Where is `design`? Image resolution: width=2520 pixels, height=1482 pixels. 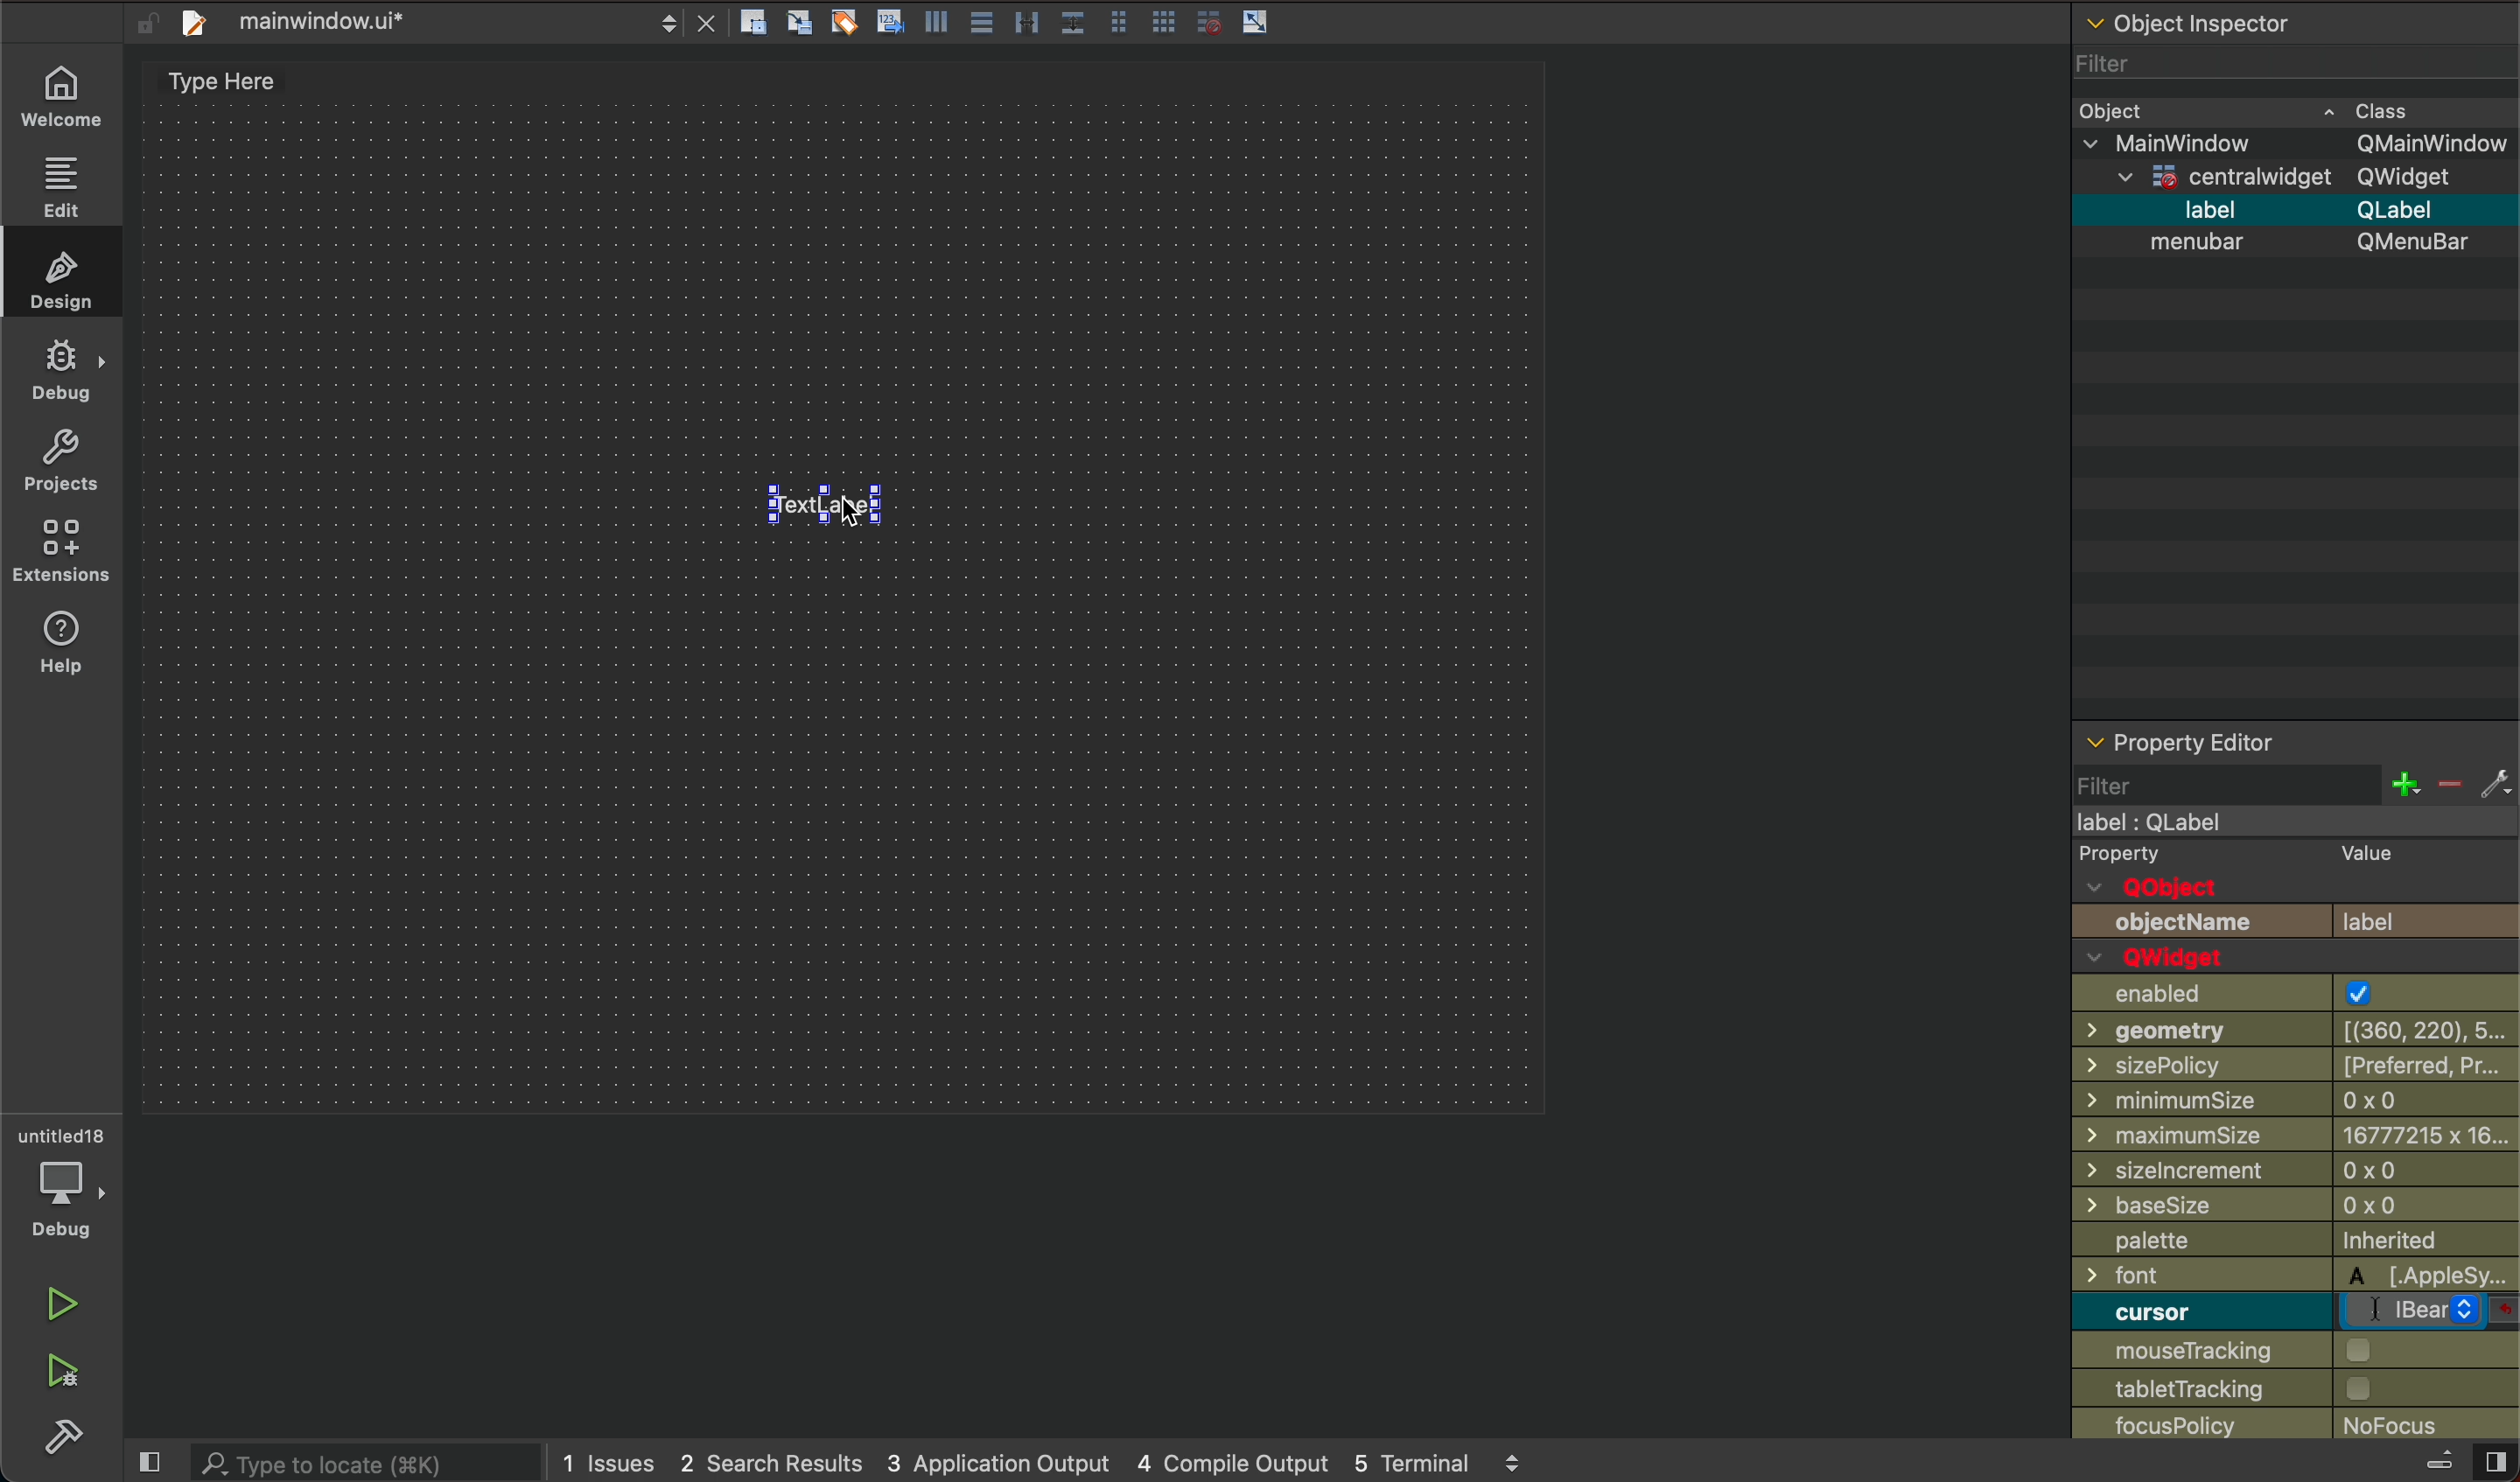 design is located at coordinates (65, 281).